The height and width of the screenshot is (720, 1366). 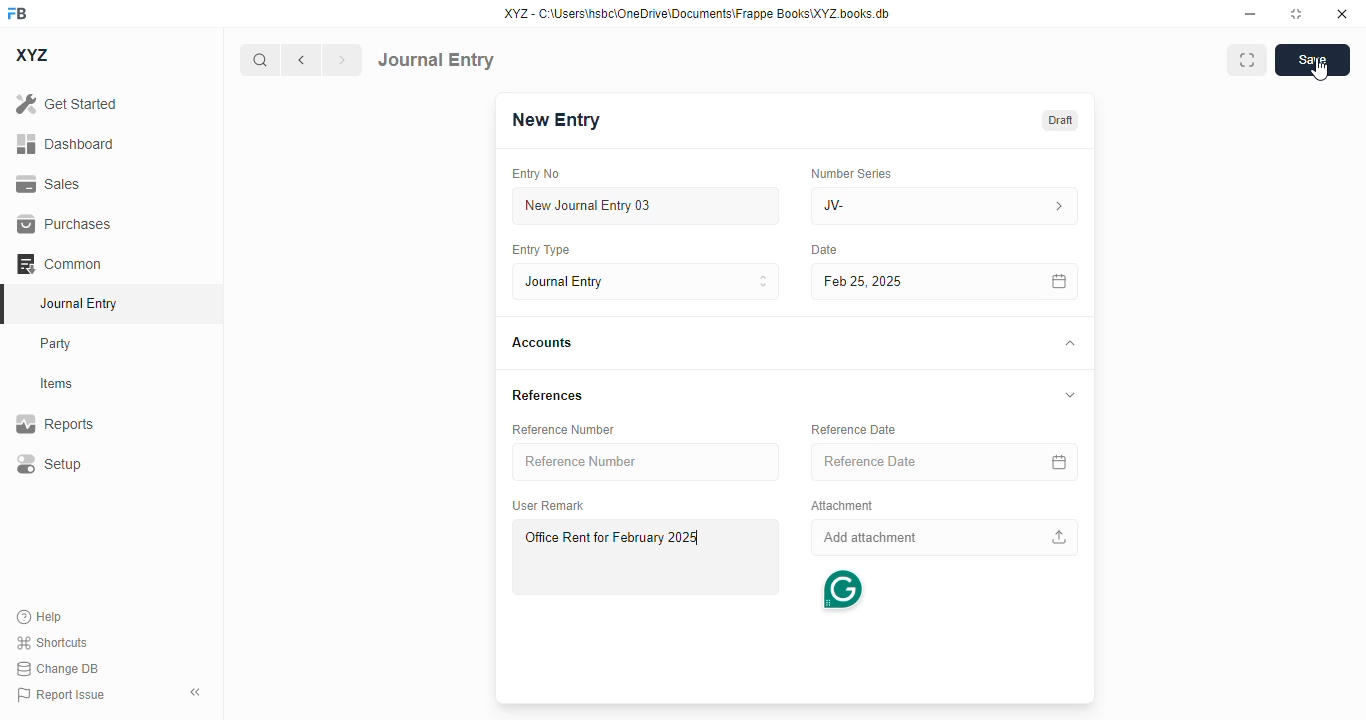 What do you see at coordinates (57, 384) in the screenshot?
I see `items` at bounding box center [57, 384].